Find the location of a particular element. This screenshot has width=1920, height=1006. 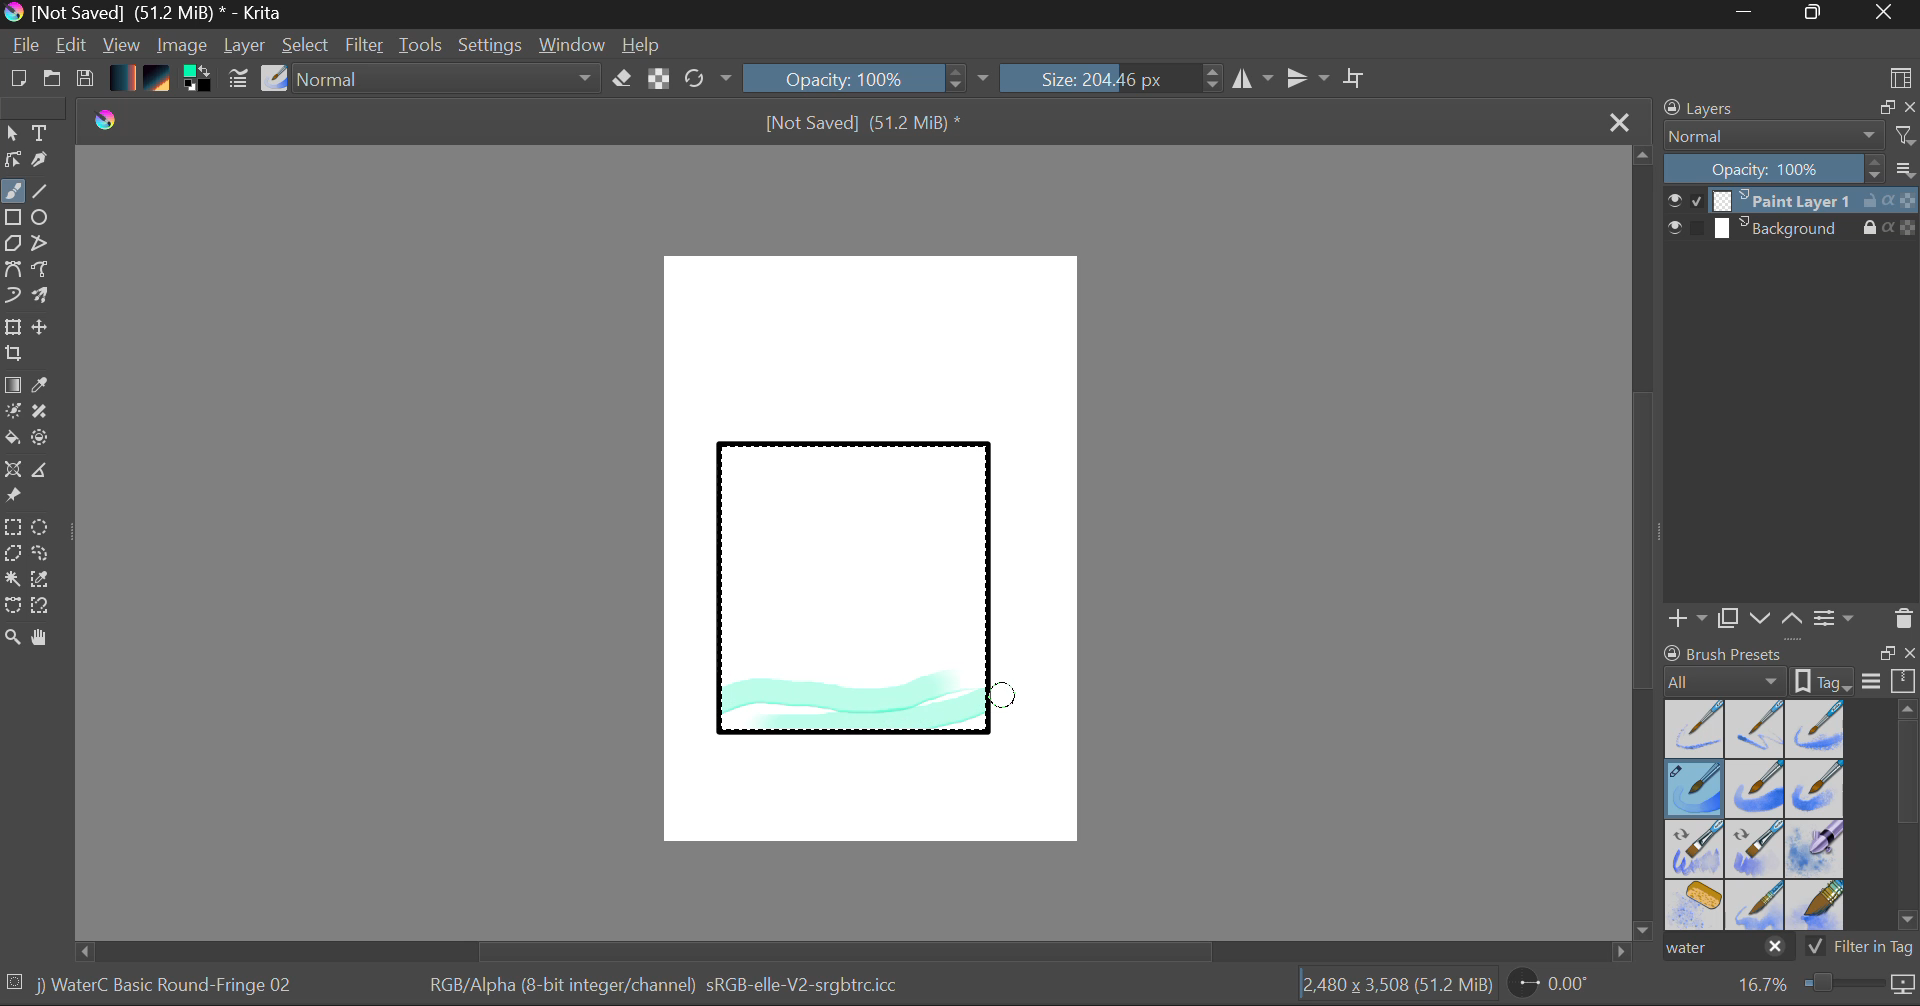

Freehand Selection is located at coordinates (41, 556).